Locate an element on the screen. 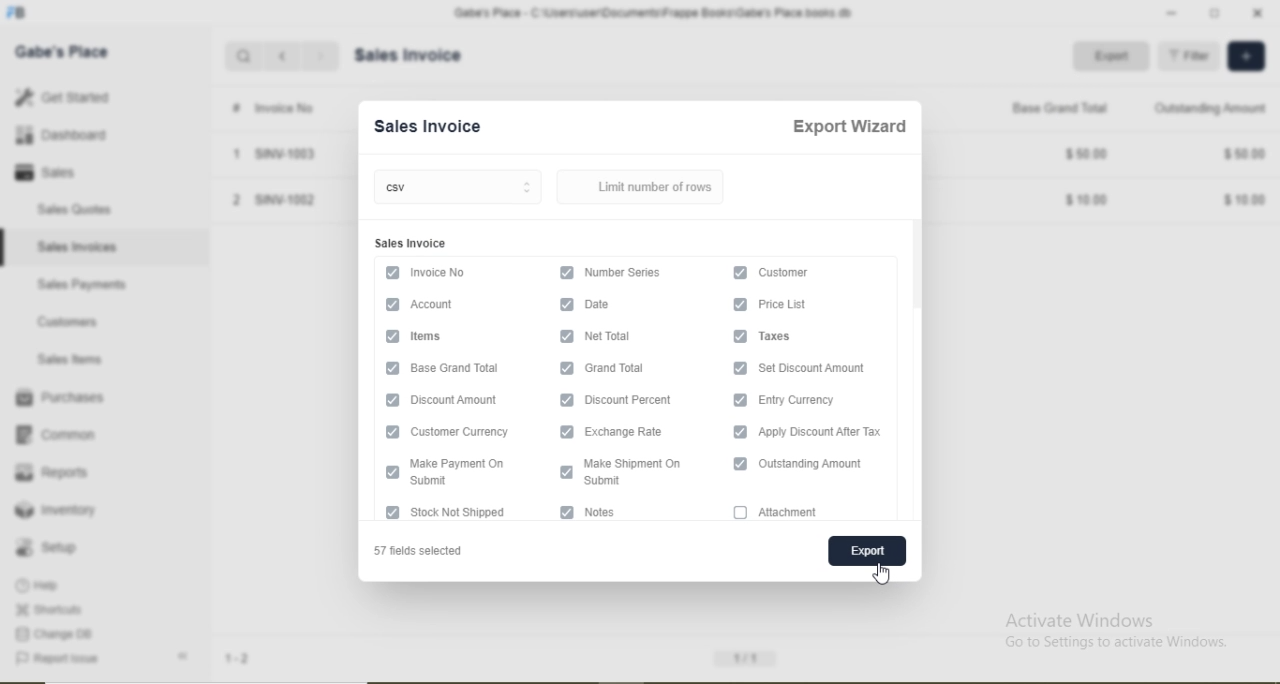 Image resolution: width=1280 pixels, height=684 pixels. Customer is located at coordinates (788, 273).